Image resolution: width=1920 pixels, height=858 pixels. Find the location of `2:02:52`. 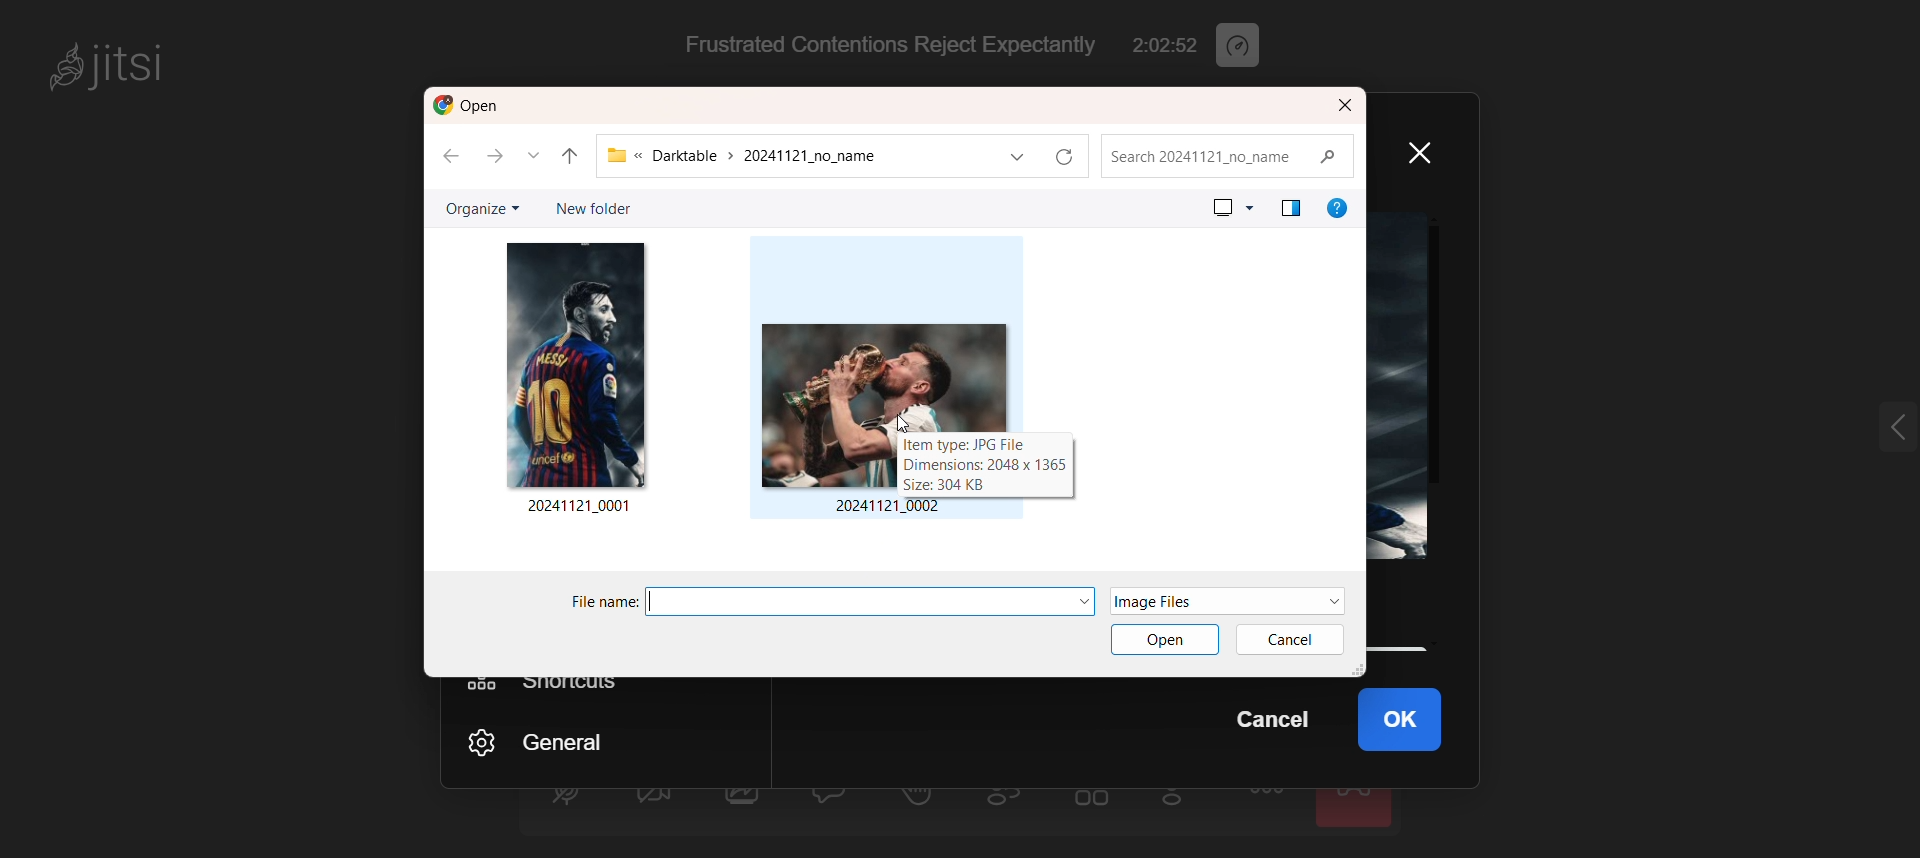

2:02:52 is located at coordinates (1166, 47).